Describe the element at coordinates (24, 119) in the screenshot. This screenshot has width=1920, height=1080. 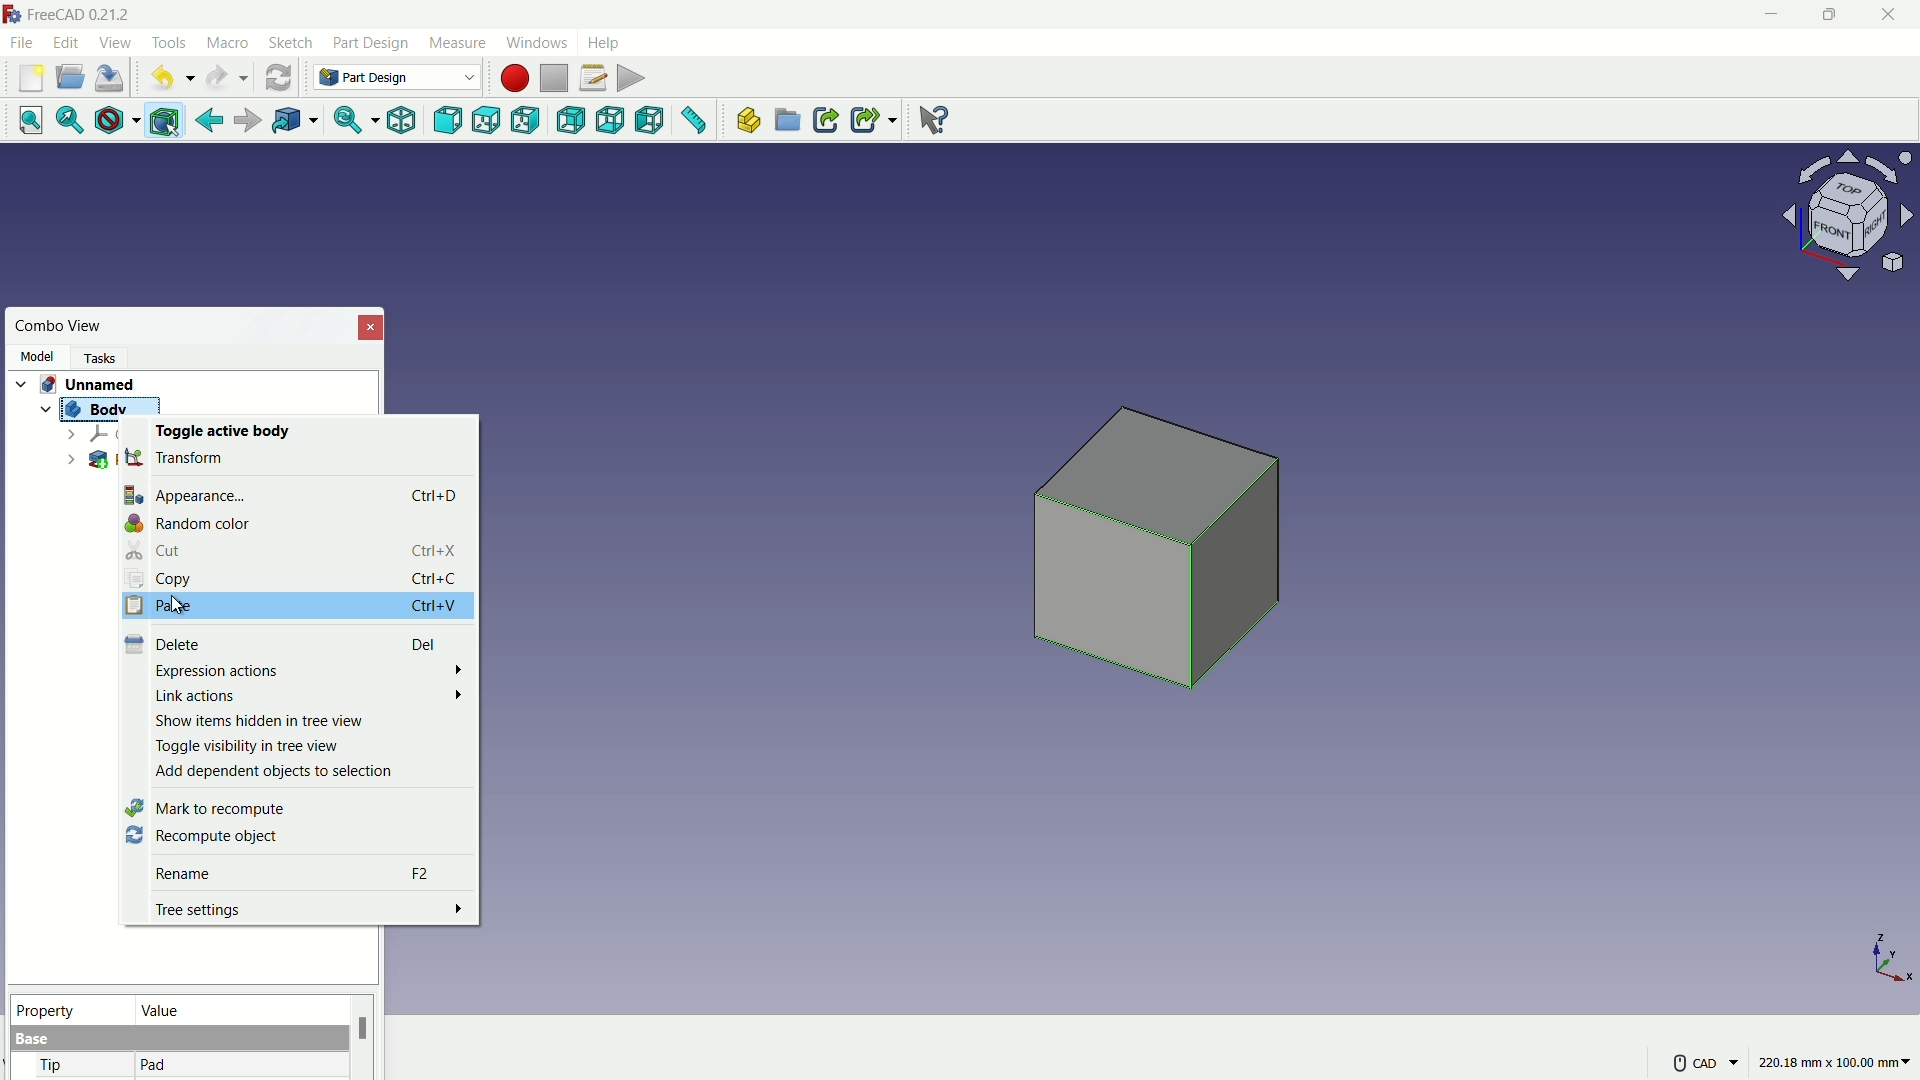
I see `fit all` at that location.